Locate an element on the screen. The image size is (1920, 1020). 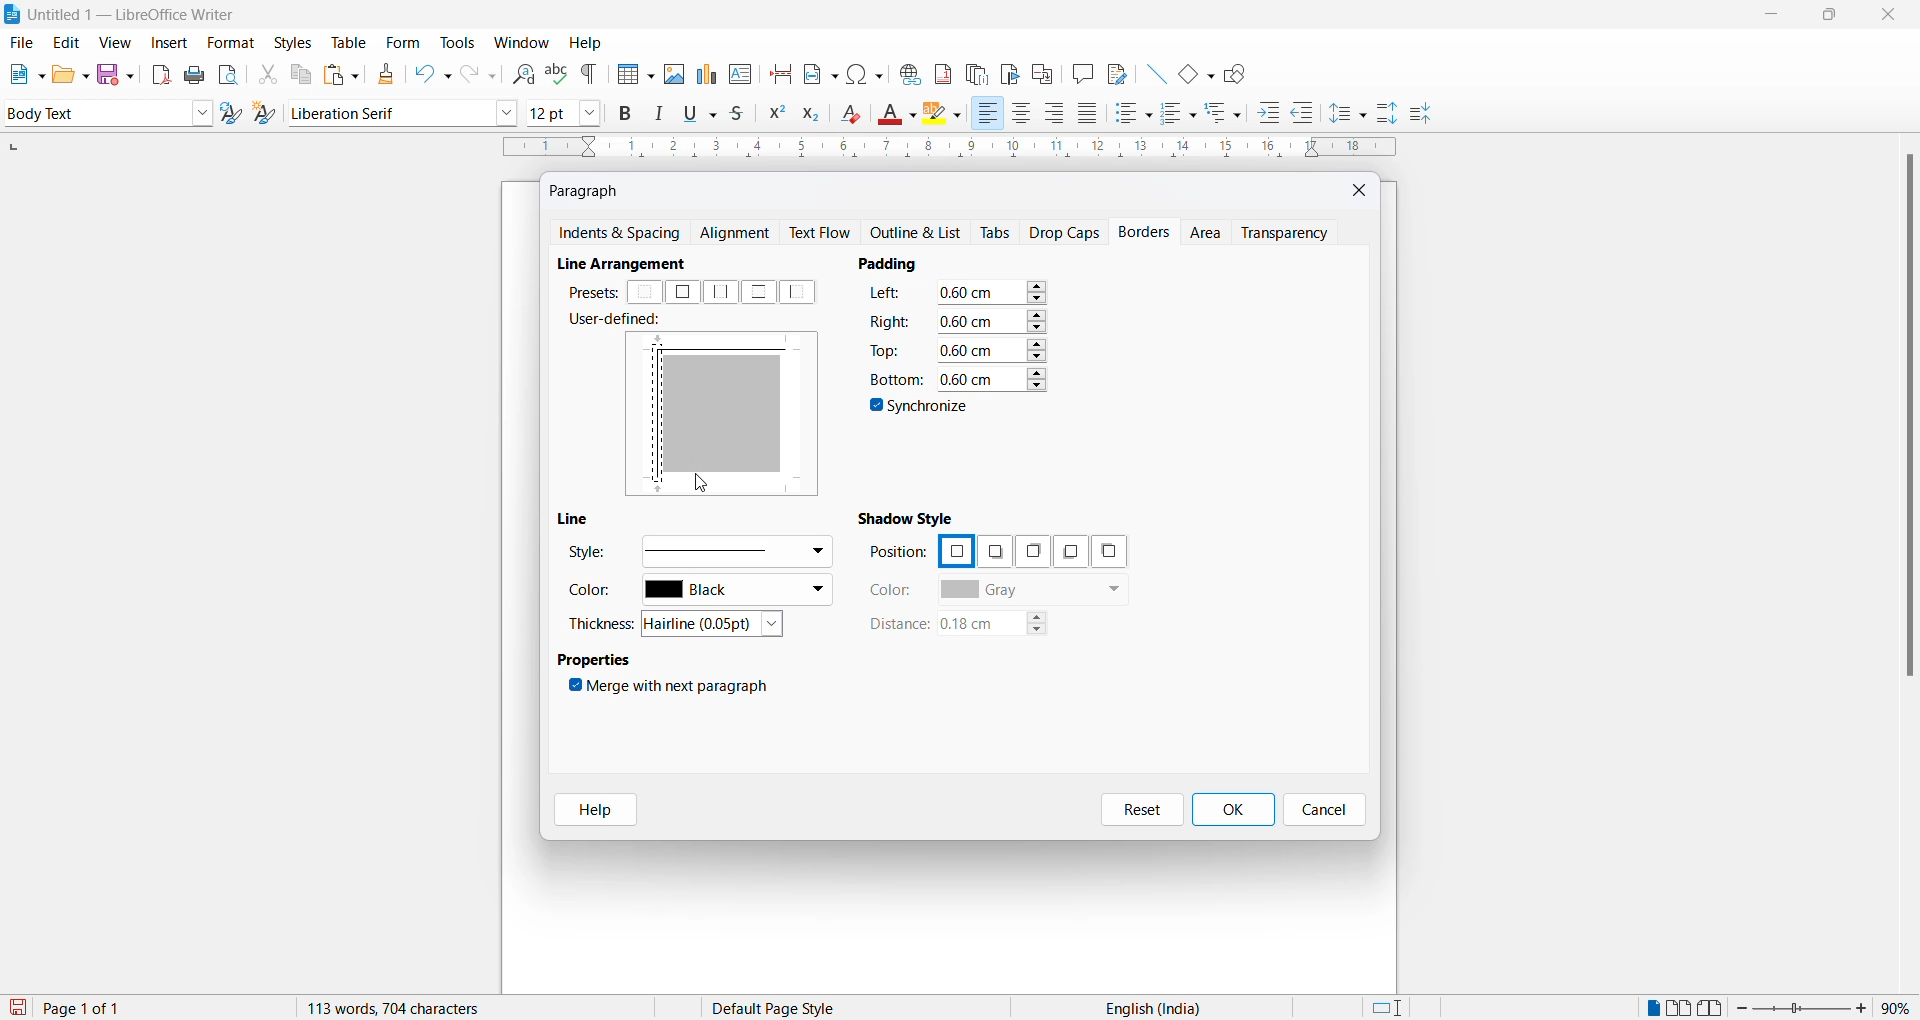
value is located at coordinates (992, 348).